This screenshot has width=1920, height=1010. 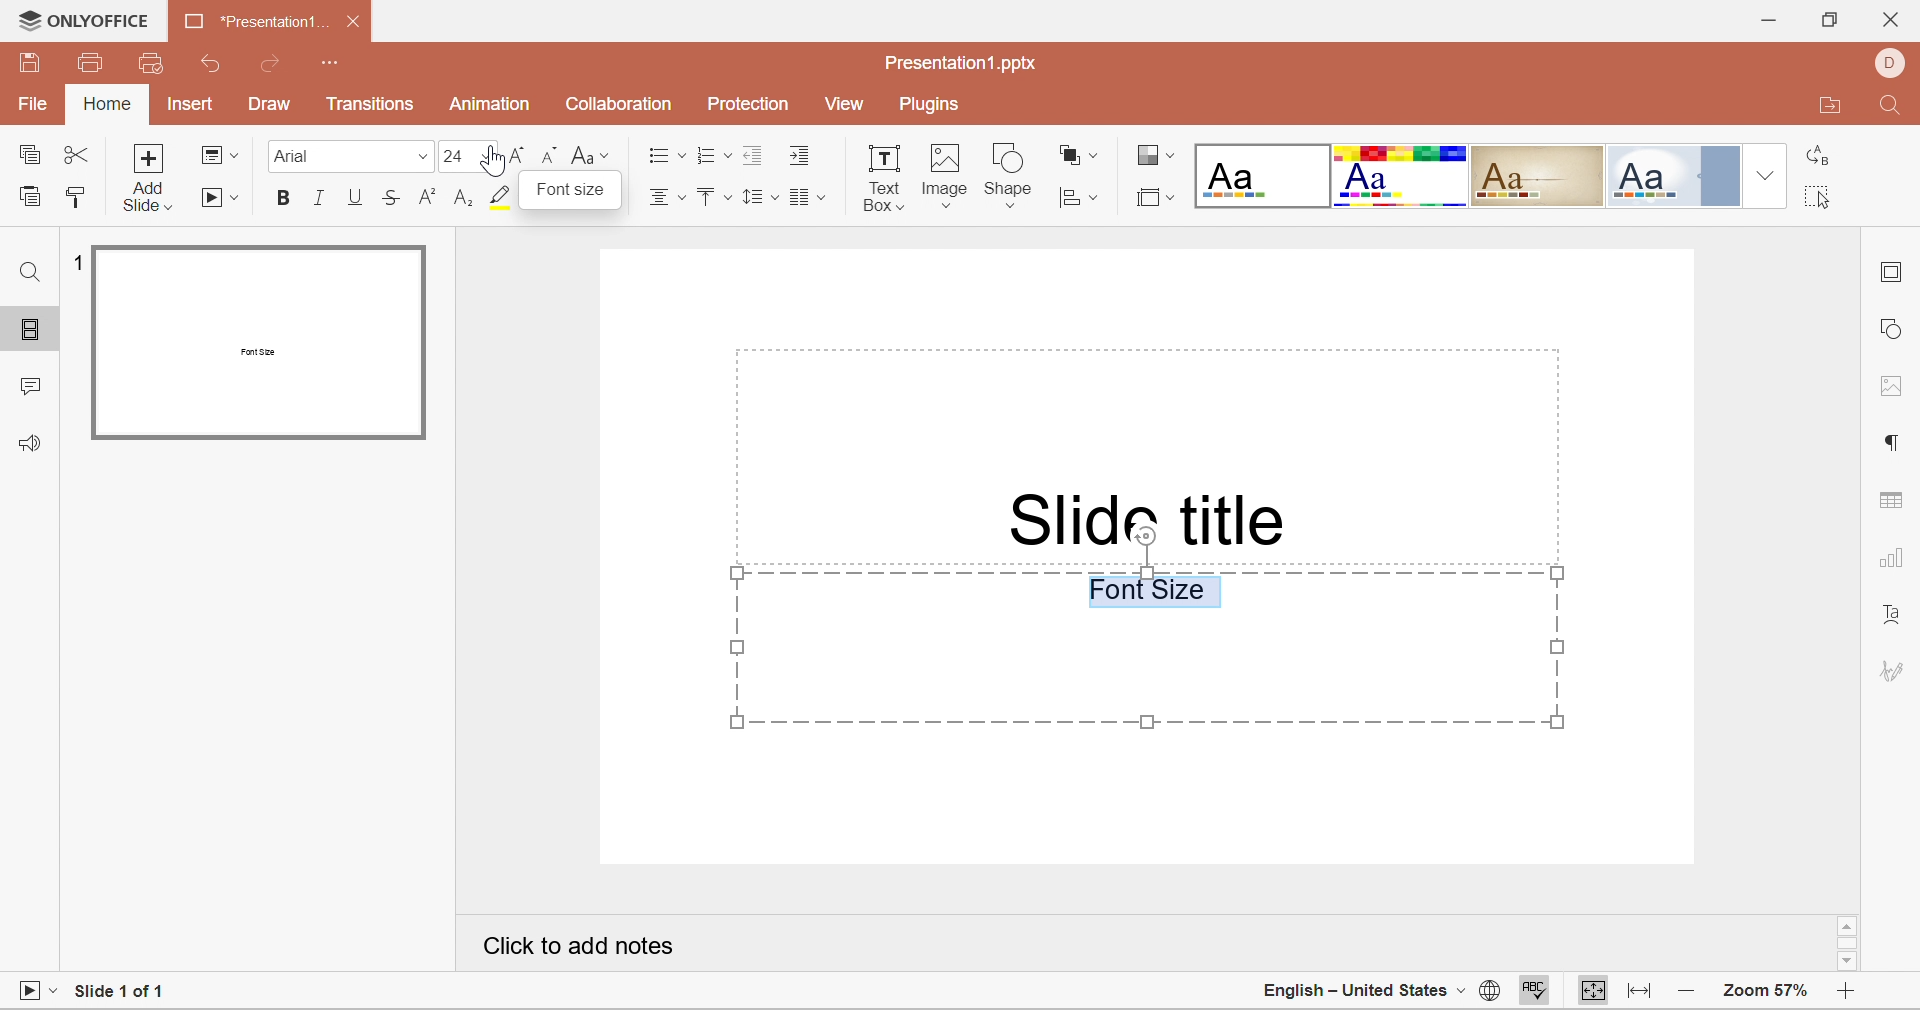 What do you see at coordinates (73, 261) in the screenshot?
I see `1` at bounding box center [73, 261].